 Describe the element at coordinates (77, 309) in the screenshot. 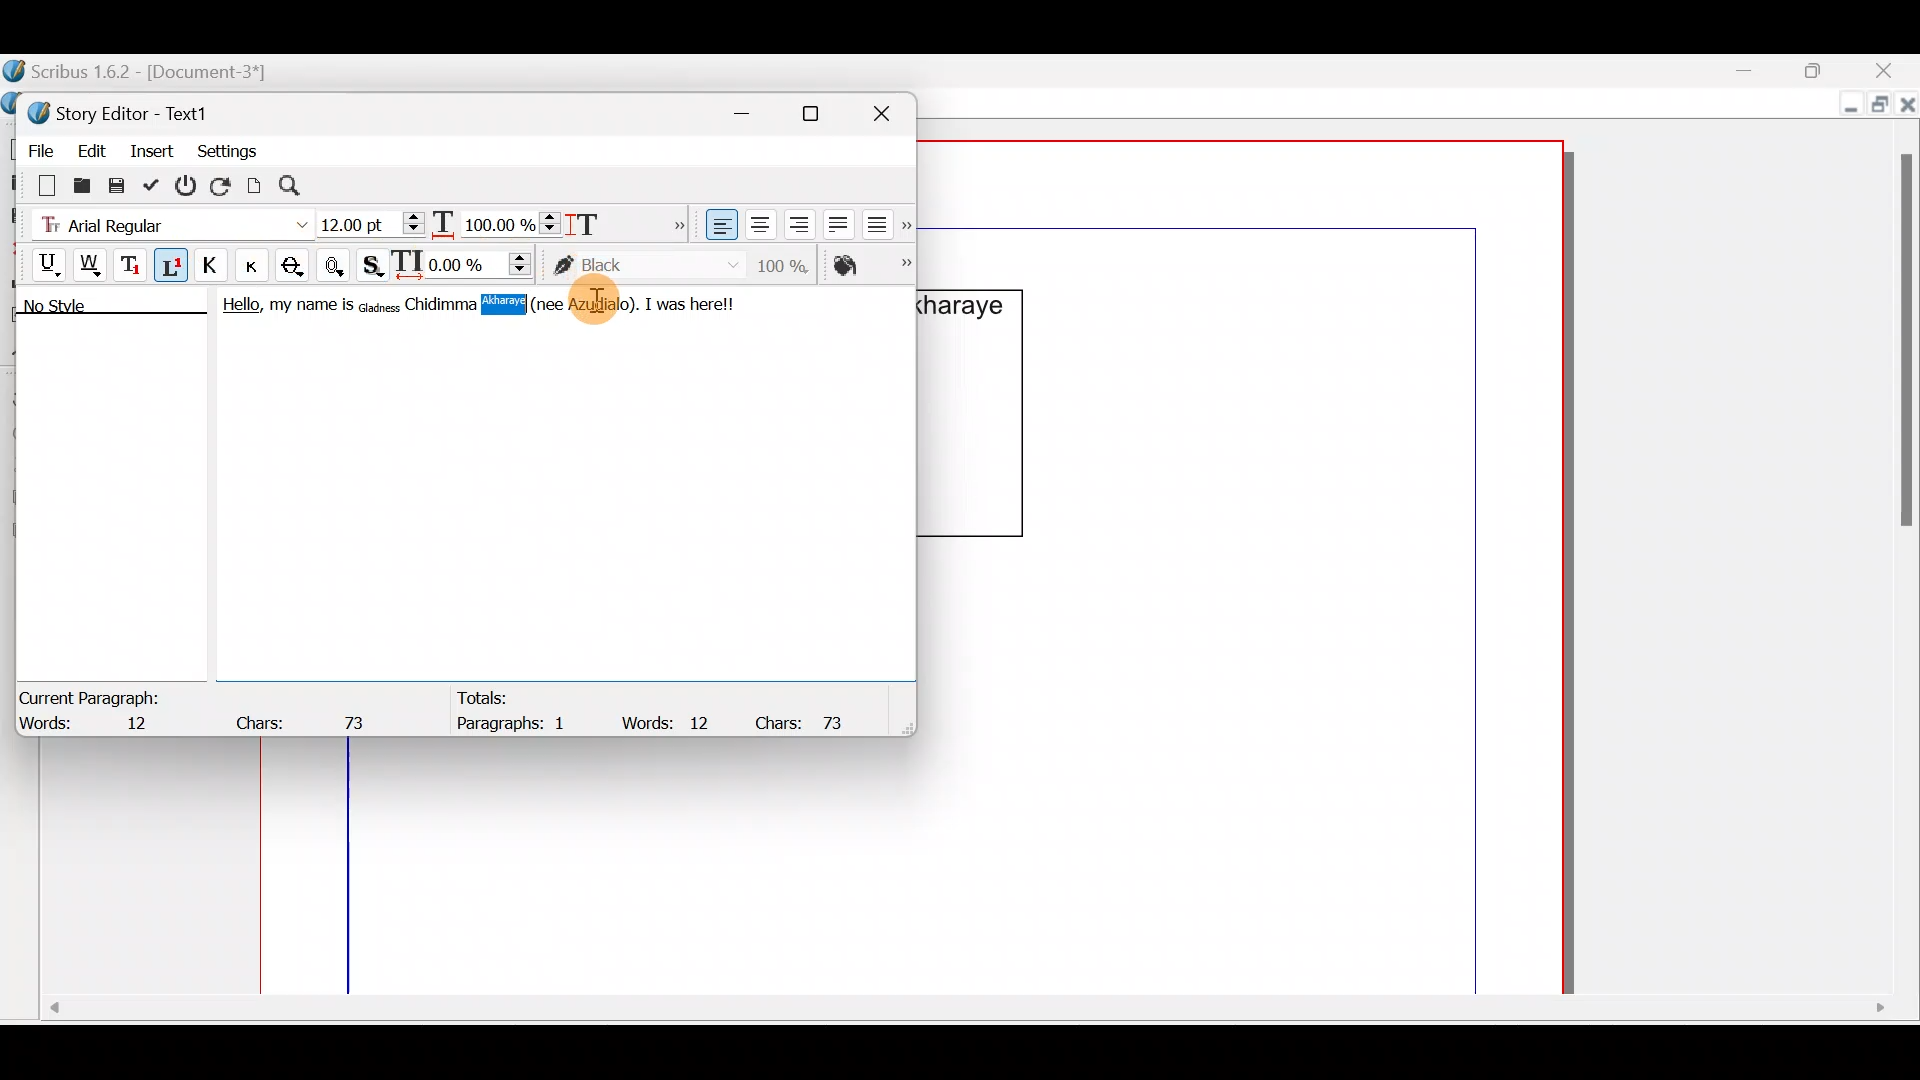

I see `No style` at that location.